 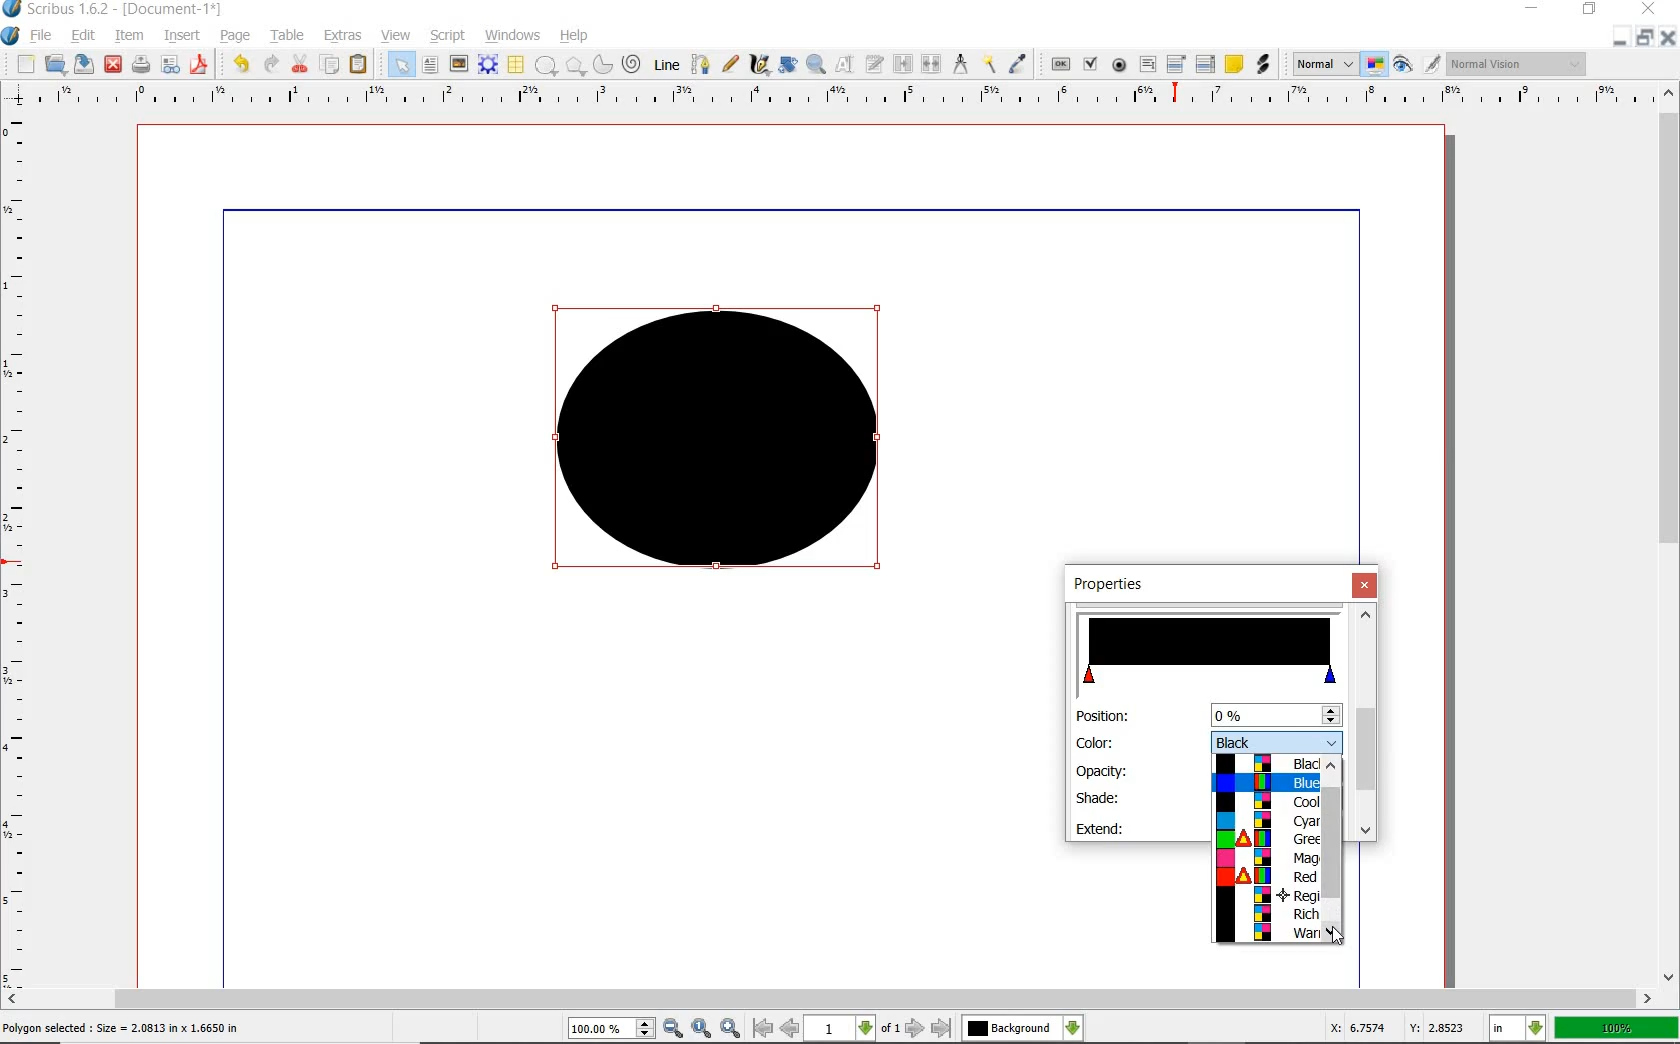 What do you see at coordinates (960, 65) in the screenshot?
I see `MEASUREMENTS` at bounding box center [960, 65].